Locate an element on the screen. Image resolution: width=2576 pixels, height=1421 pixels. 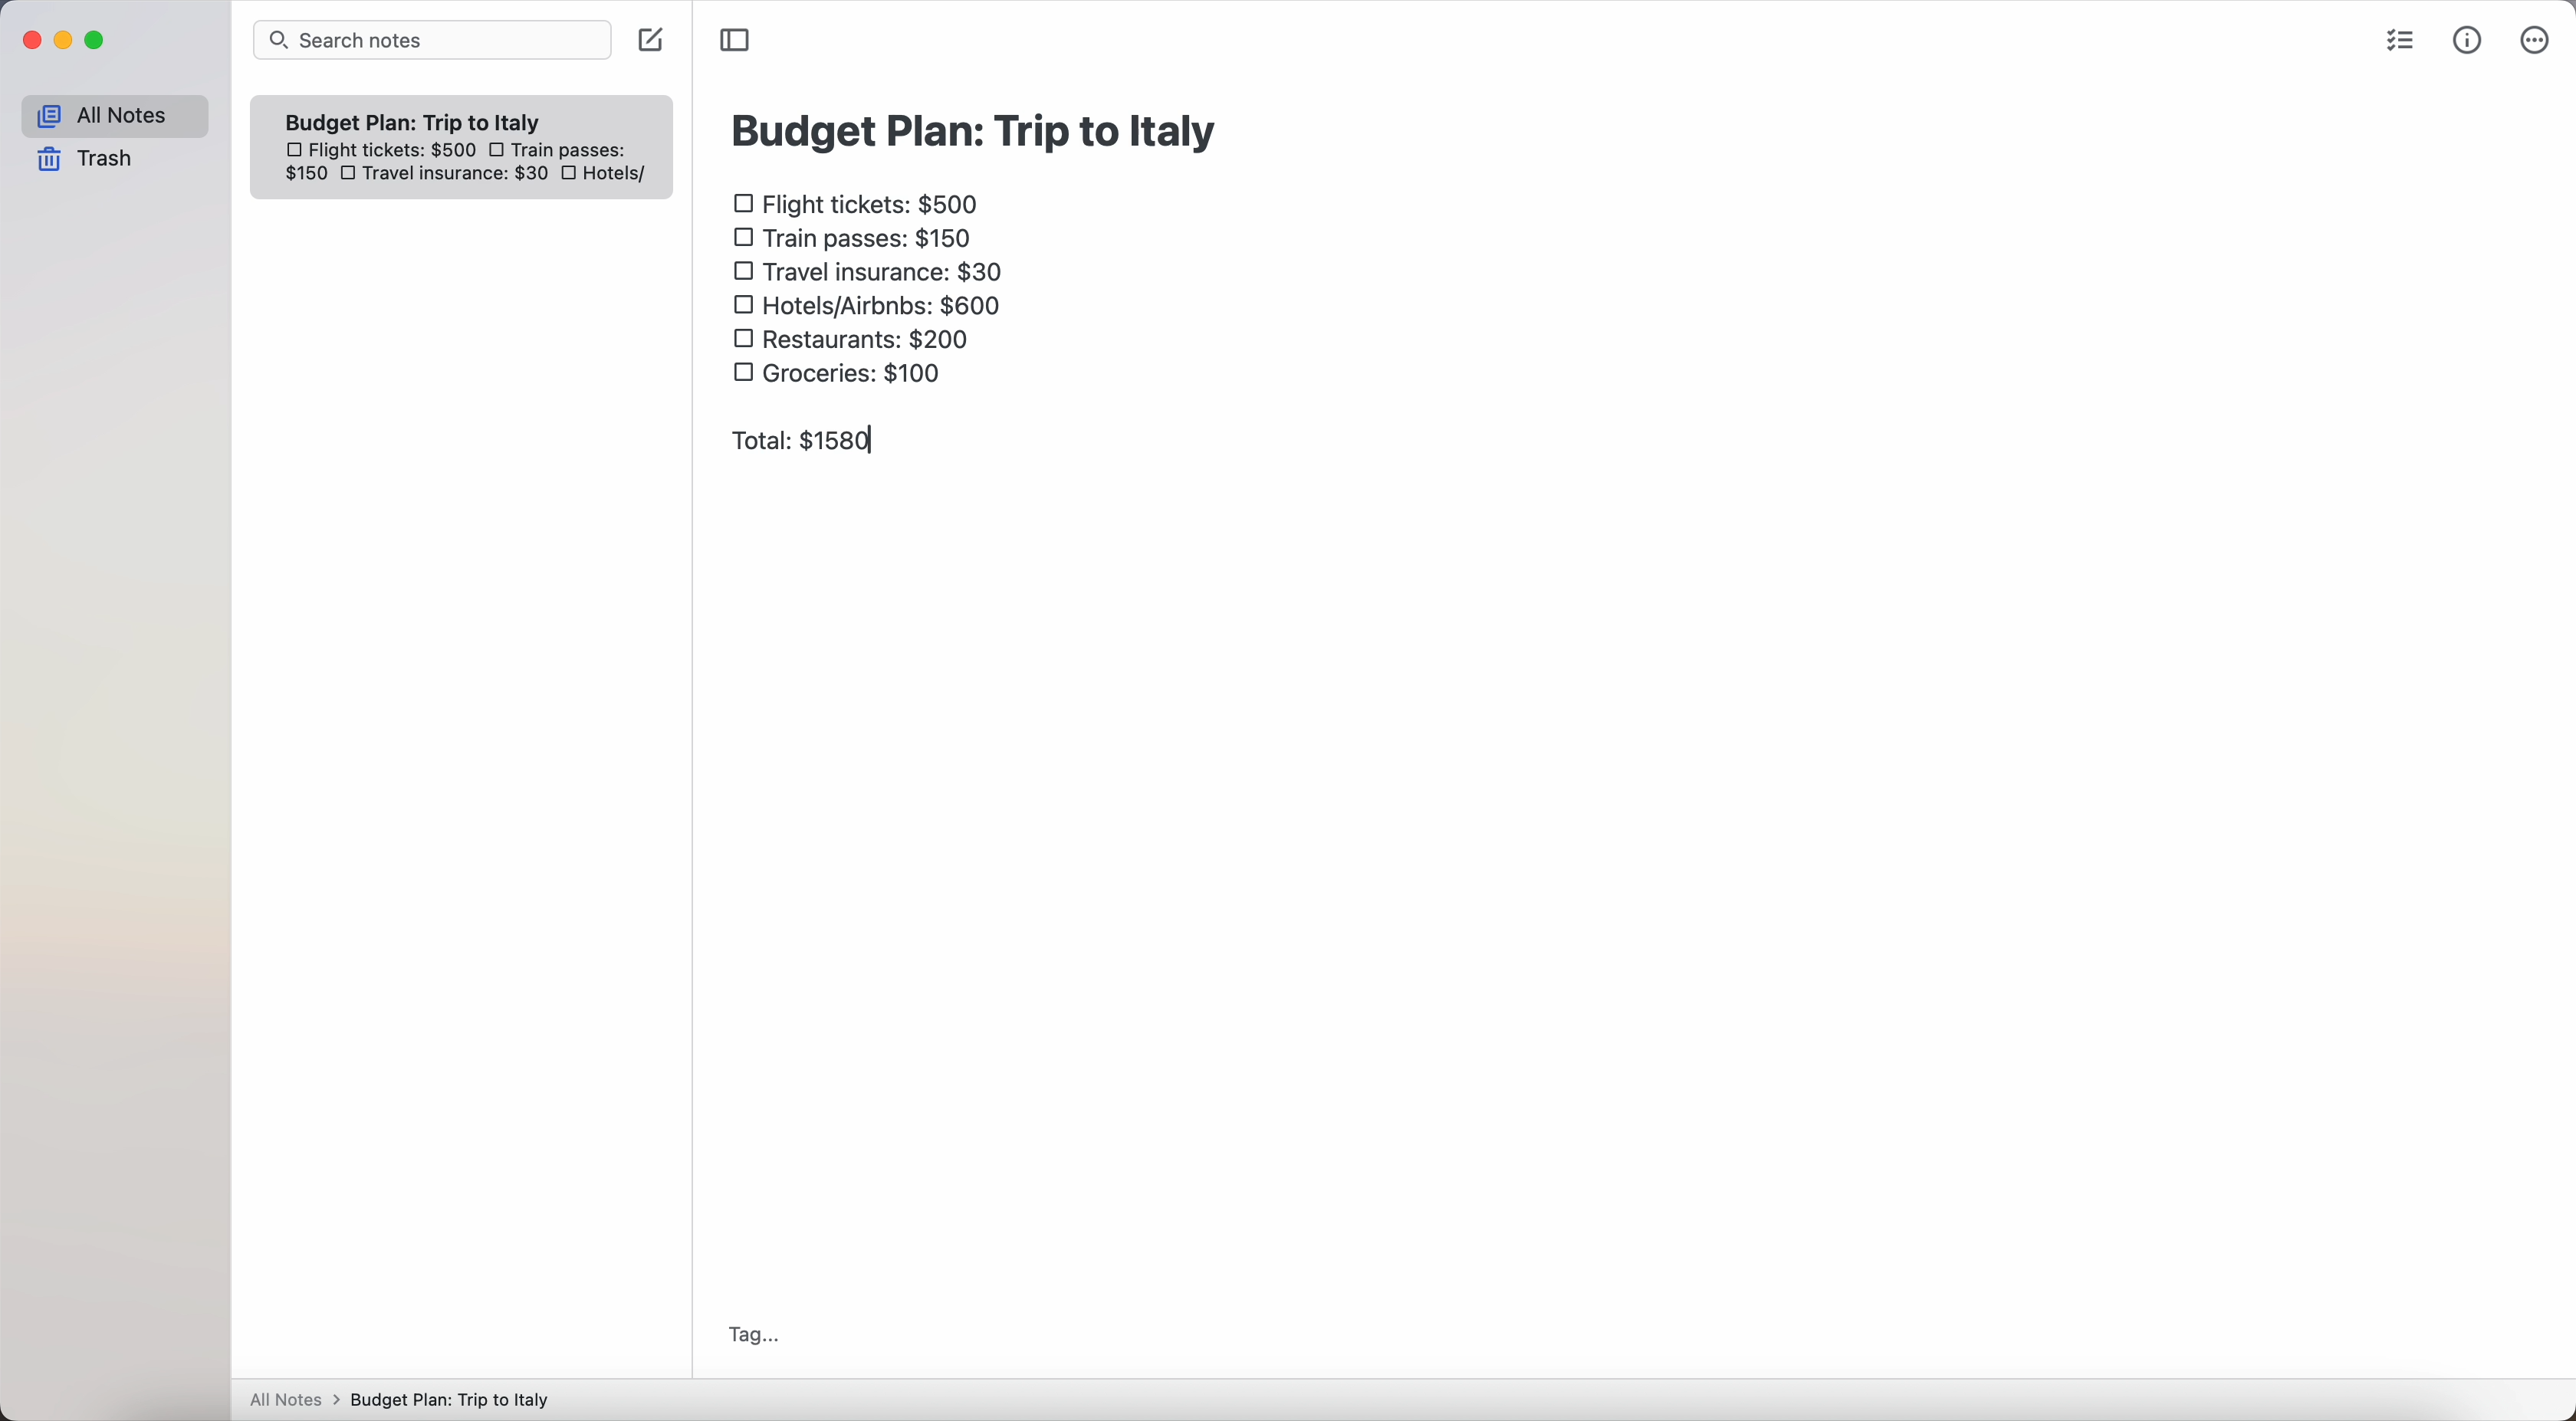
travel insurance: $30 checkbox is located at coordinates (871, 271).